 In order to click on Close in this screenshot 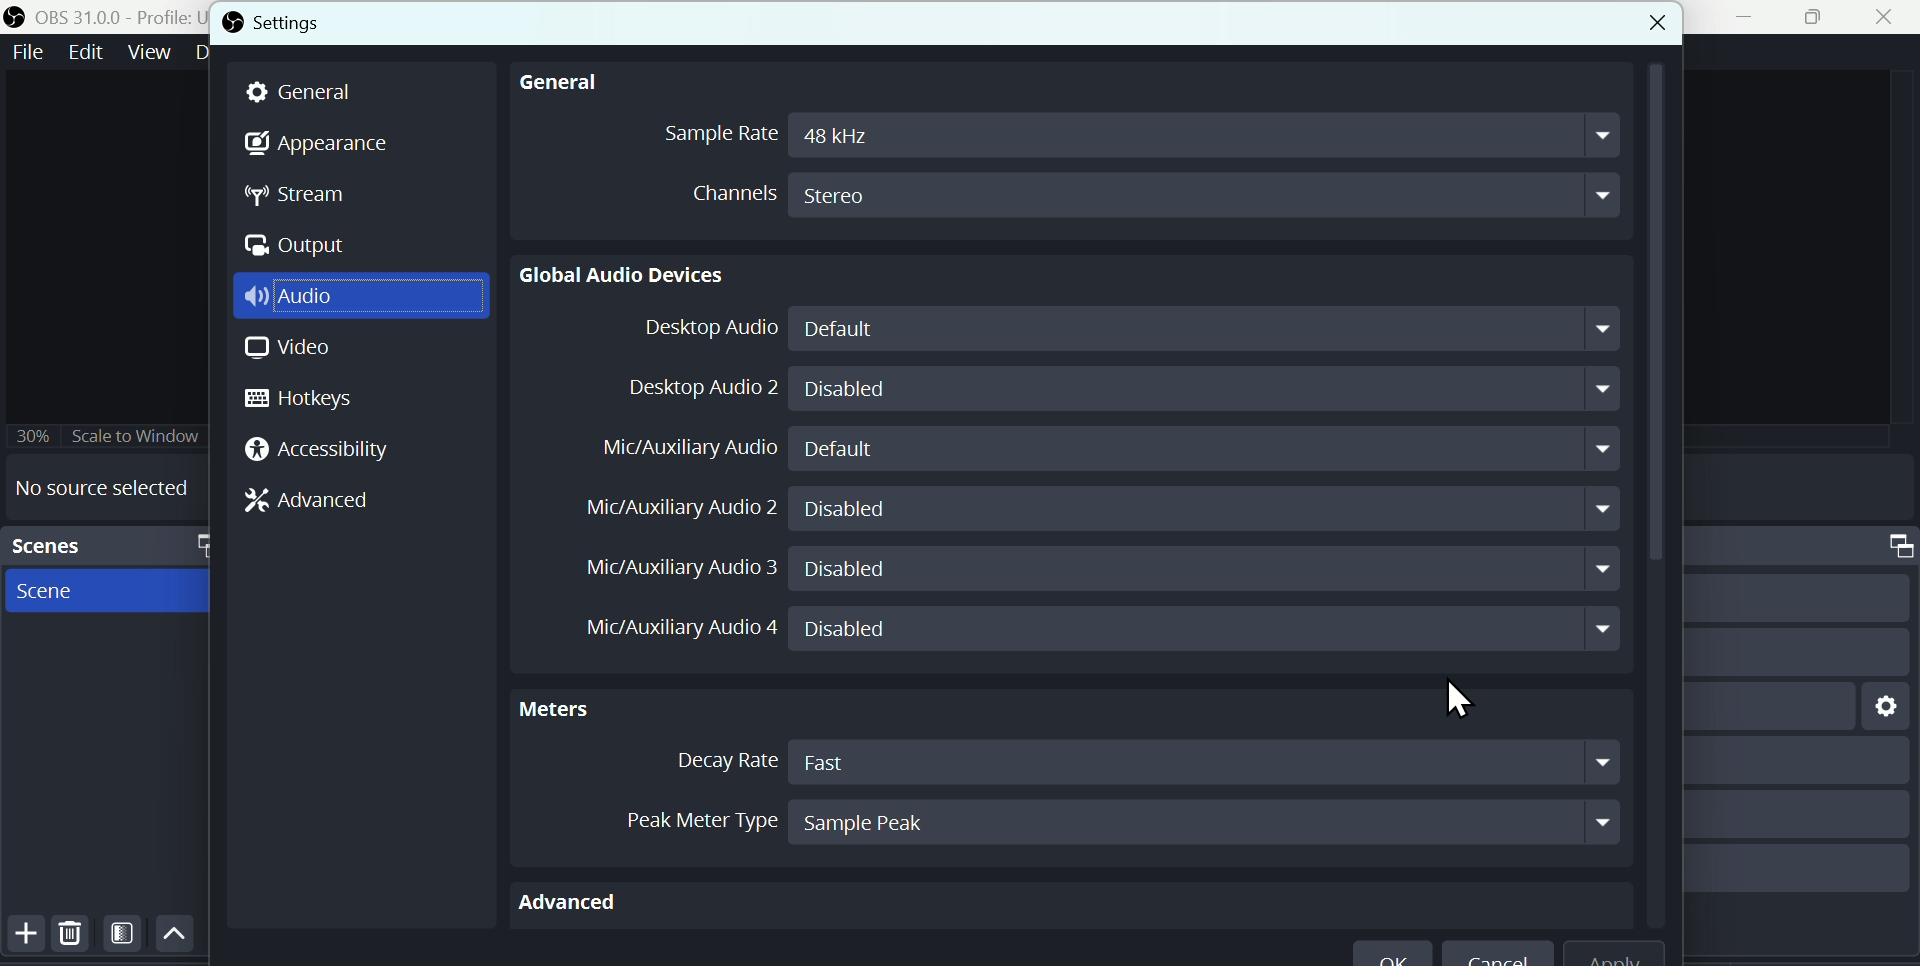, I will do `click(1884, 19)`.